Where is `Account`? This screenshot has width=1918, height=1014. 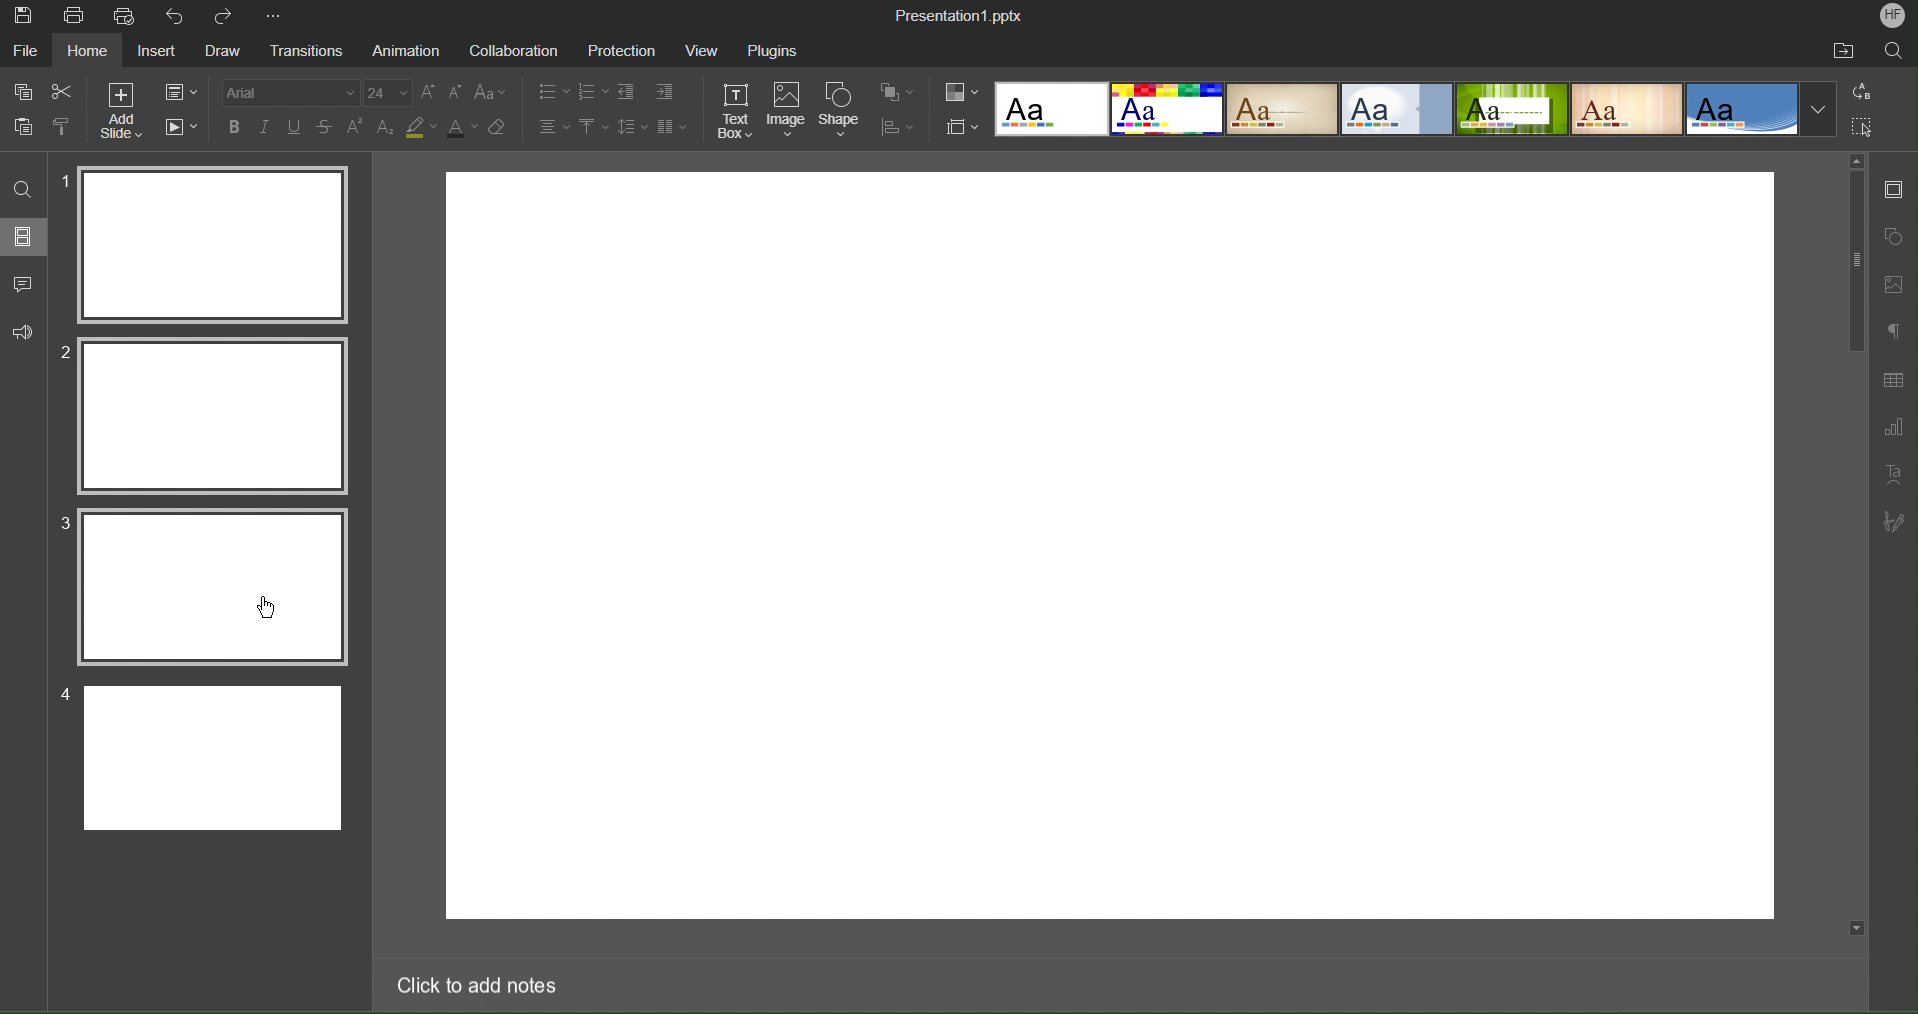
Account is located at coordinates (1890, 16).